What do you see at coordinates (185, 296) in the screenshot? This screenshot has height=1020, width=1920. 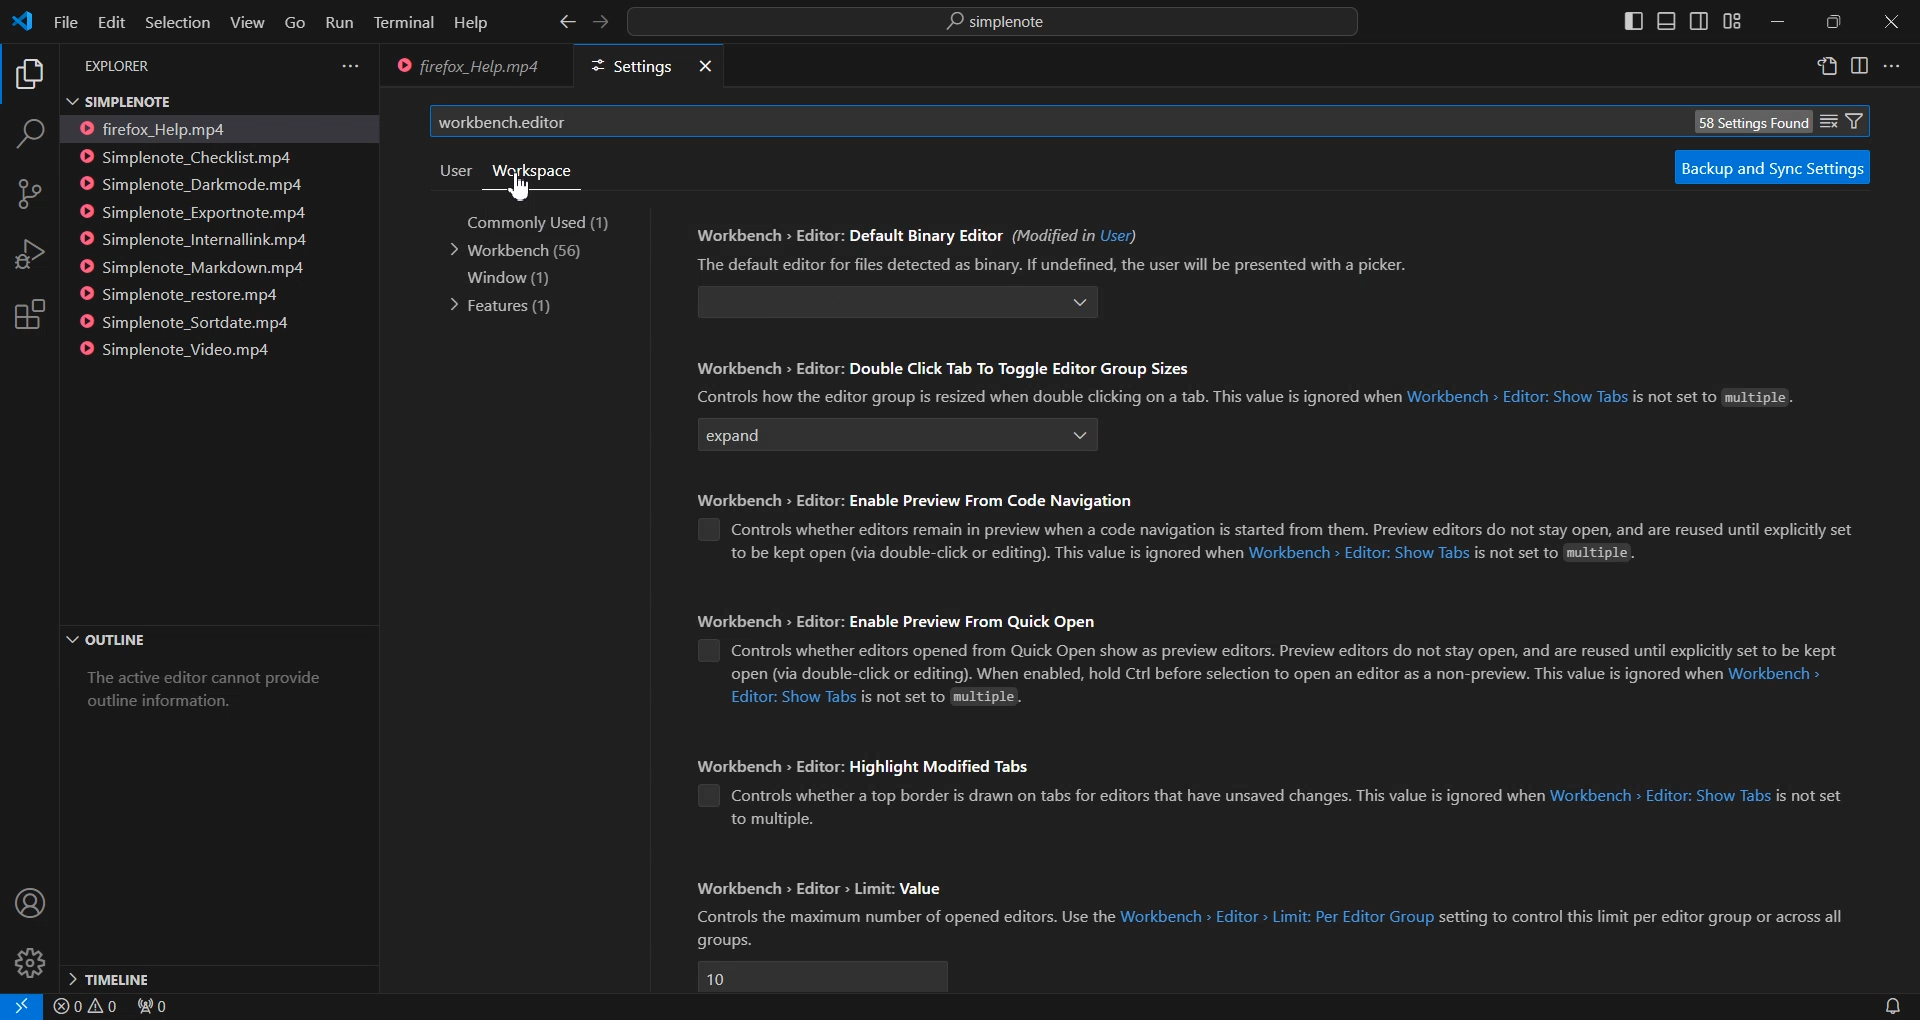 I see `| Simplenote_restore.mp4` at bounding box center [185, 296].